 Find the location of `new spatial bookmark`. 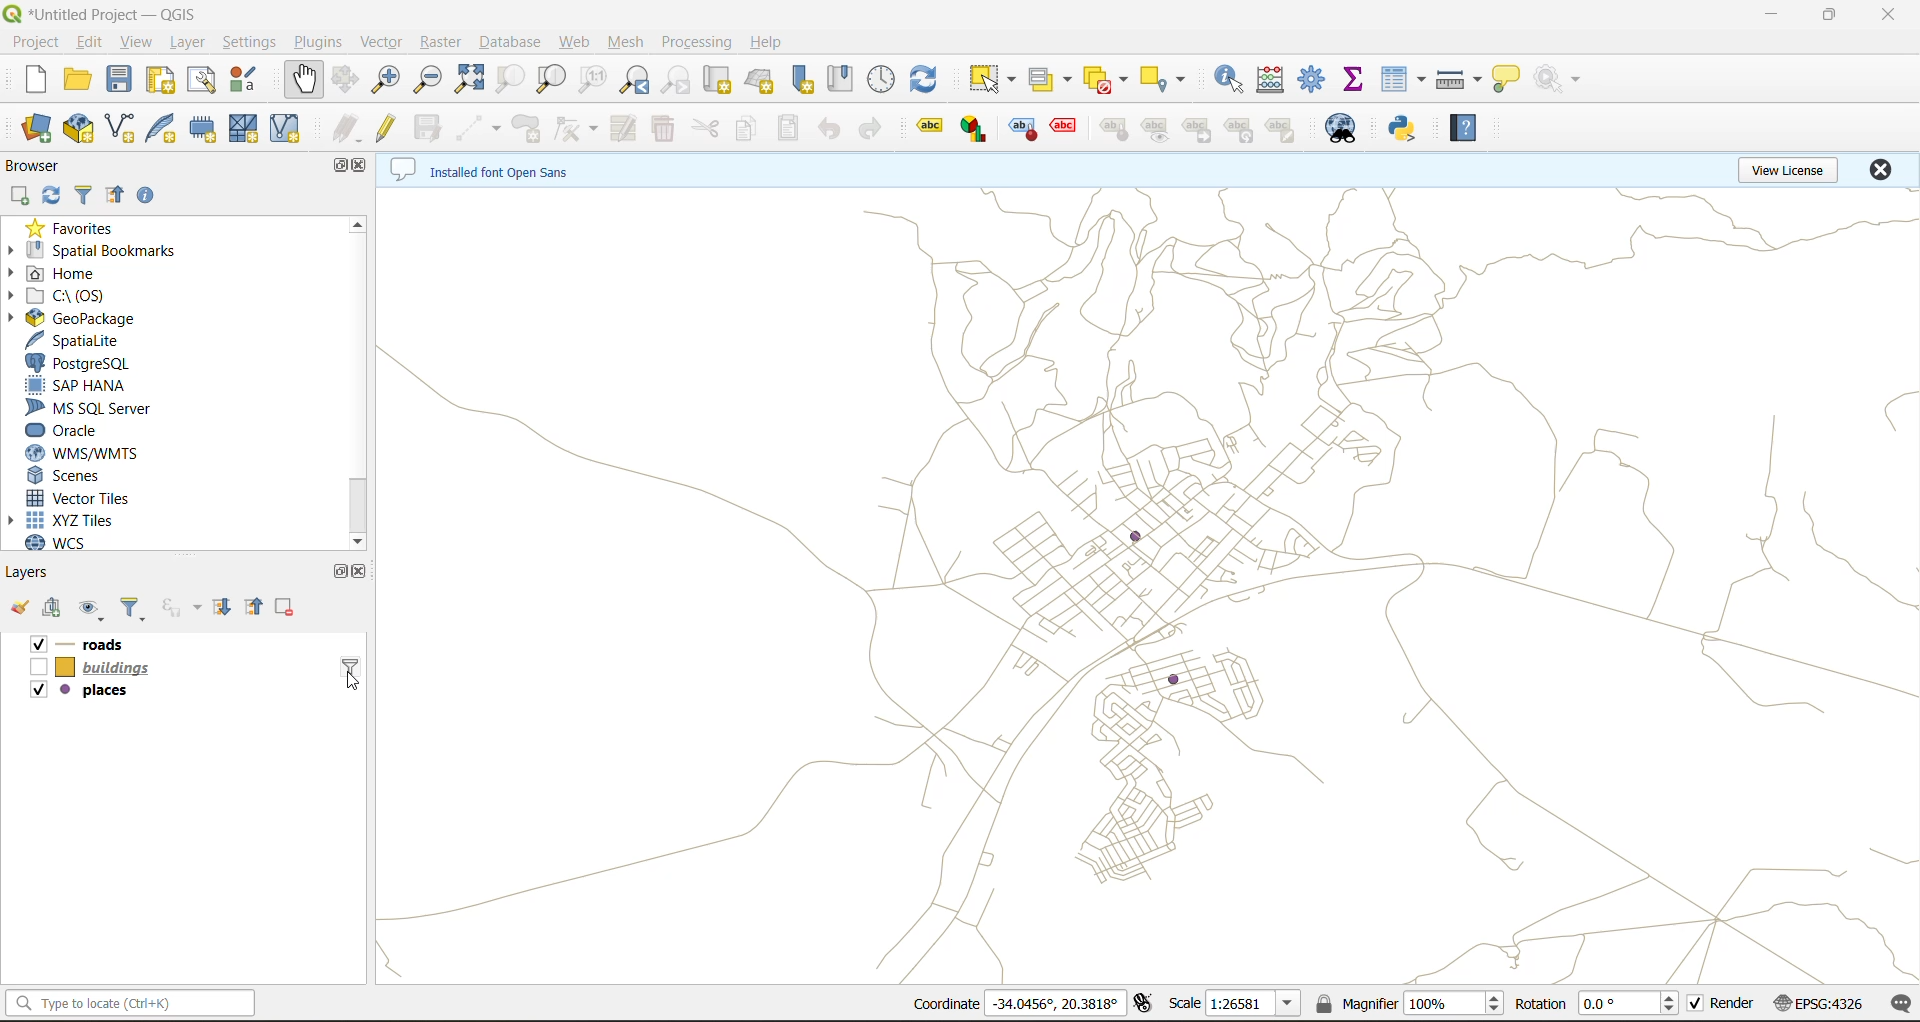

new spatial bookmark is located at coordinates (809, 80).